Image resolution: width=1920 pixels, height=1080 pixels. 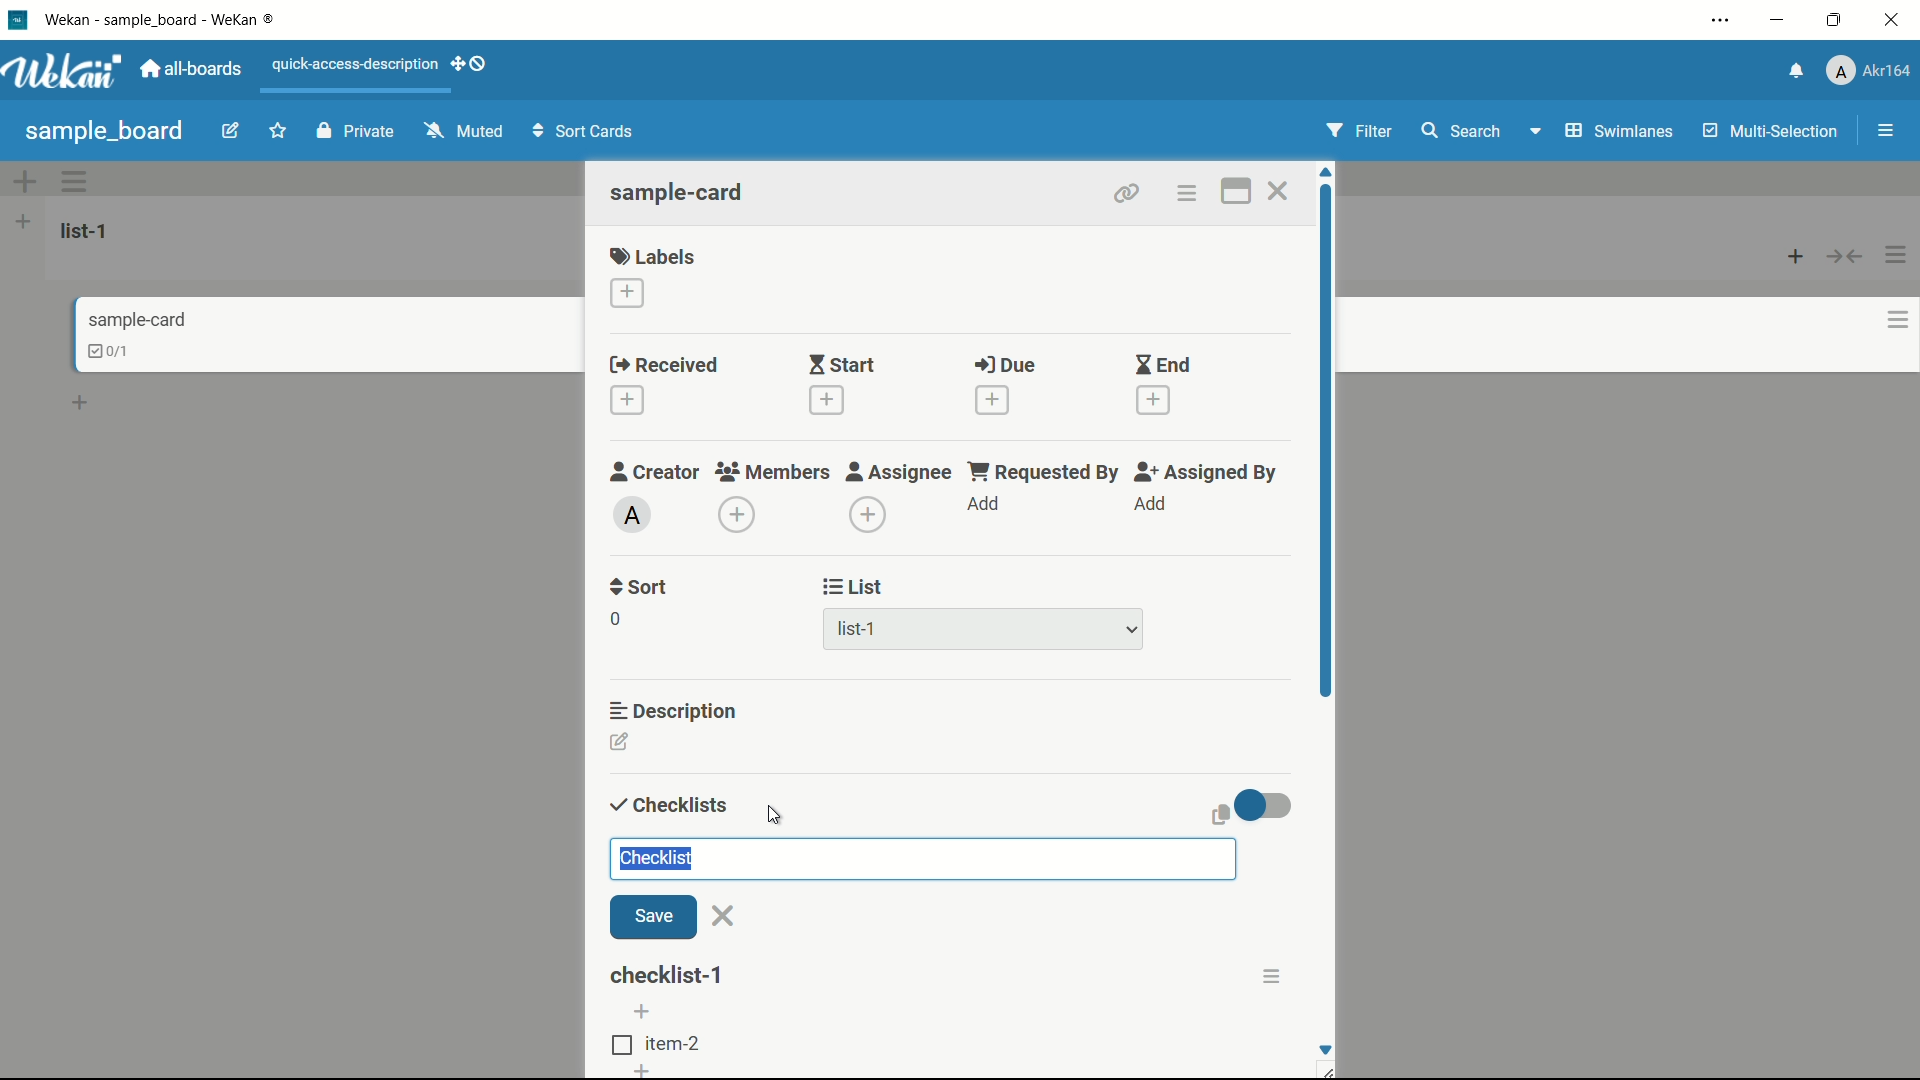 I want to click on sort cards, so click(x=585, y=133).